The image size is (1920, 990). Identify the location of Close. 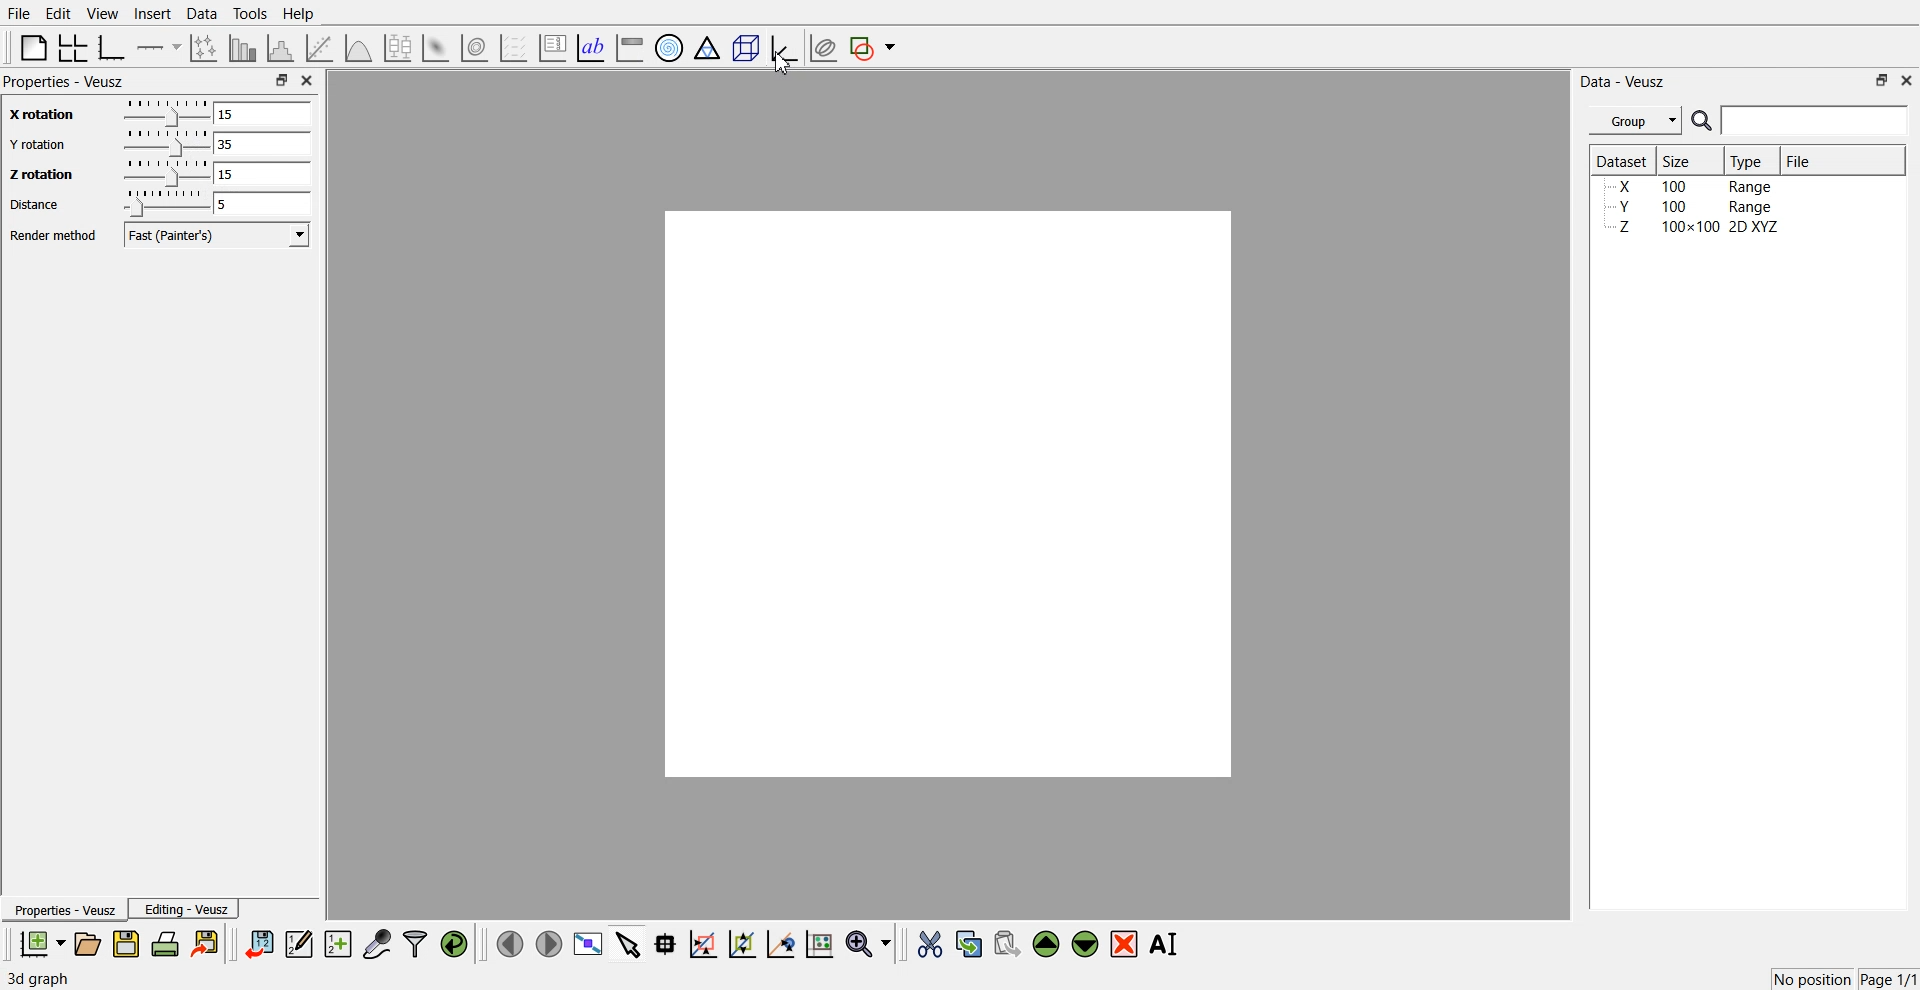
(308, 80).